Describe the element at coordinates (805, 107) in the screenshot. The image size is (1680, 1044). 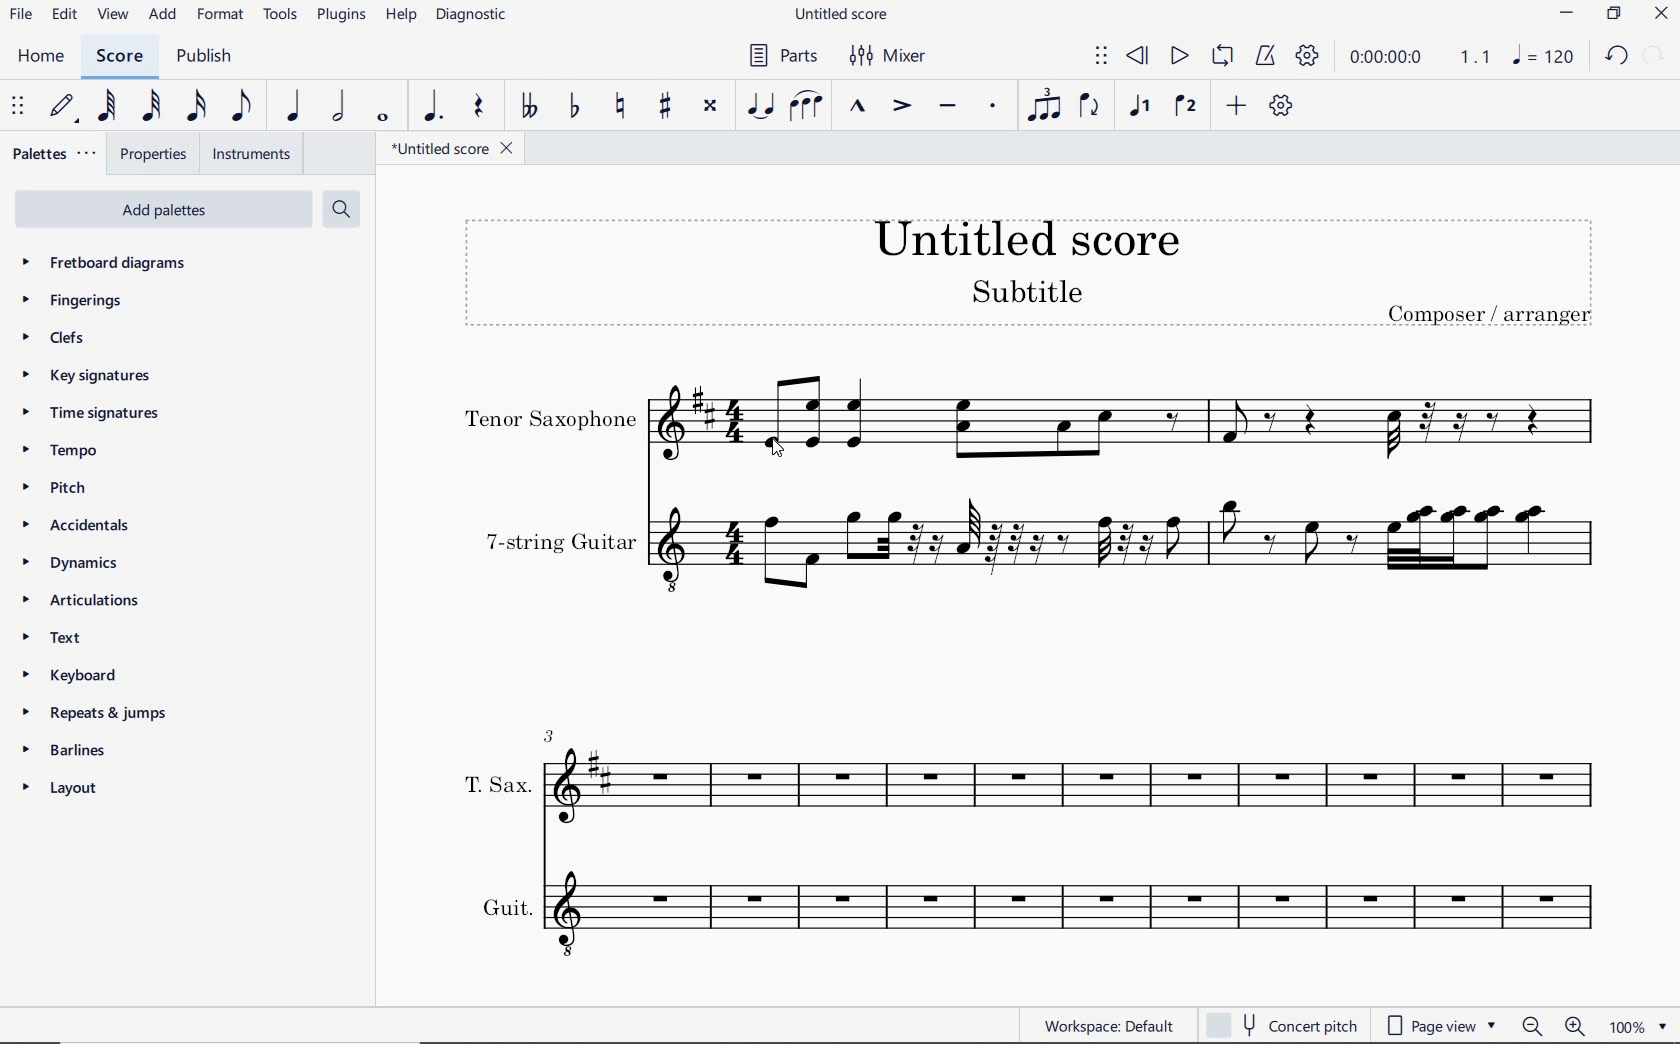
I see `SLUR` at that location.